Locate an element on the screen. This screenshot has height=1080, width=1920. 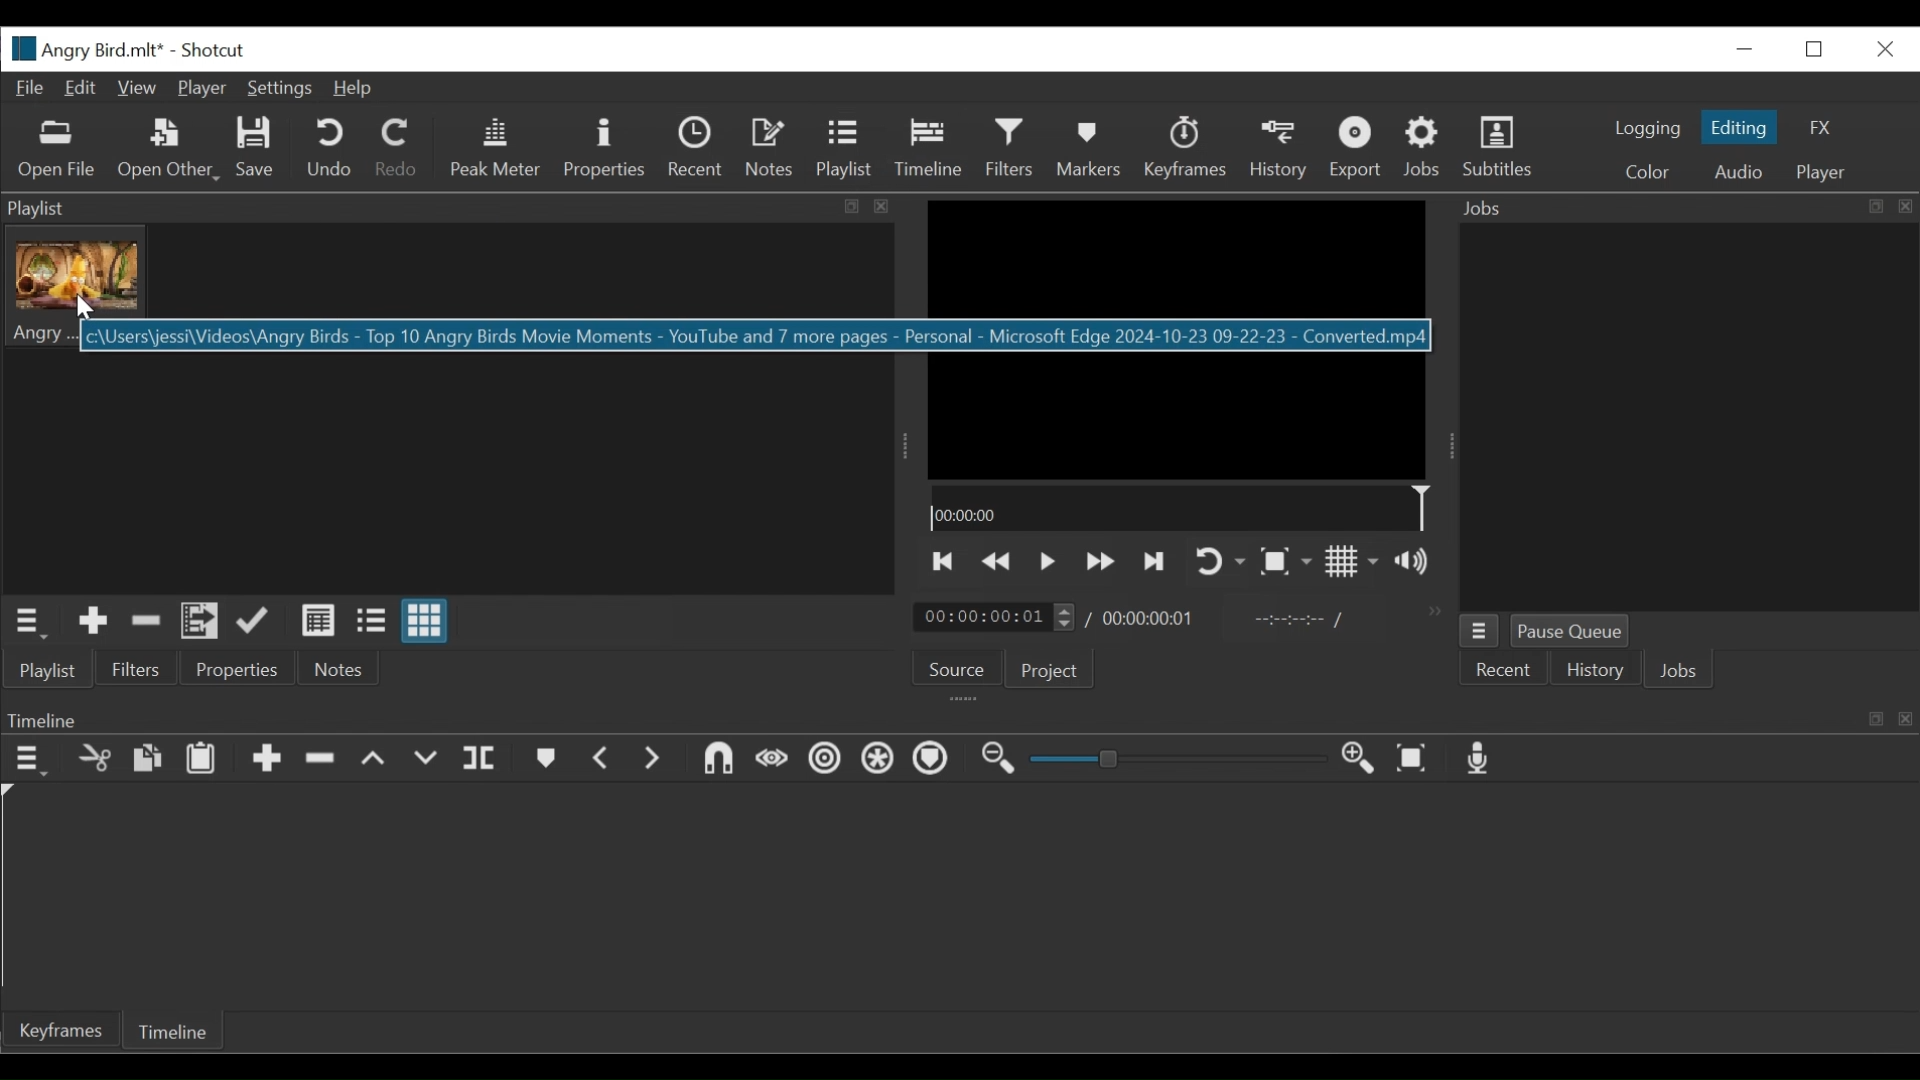
Markers is located at coordinates (545, 759).